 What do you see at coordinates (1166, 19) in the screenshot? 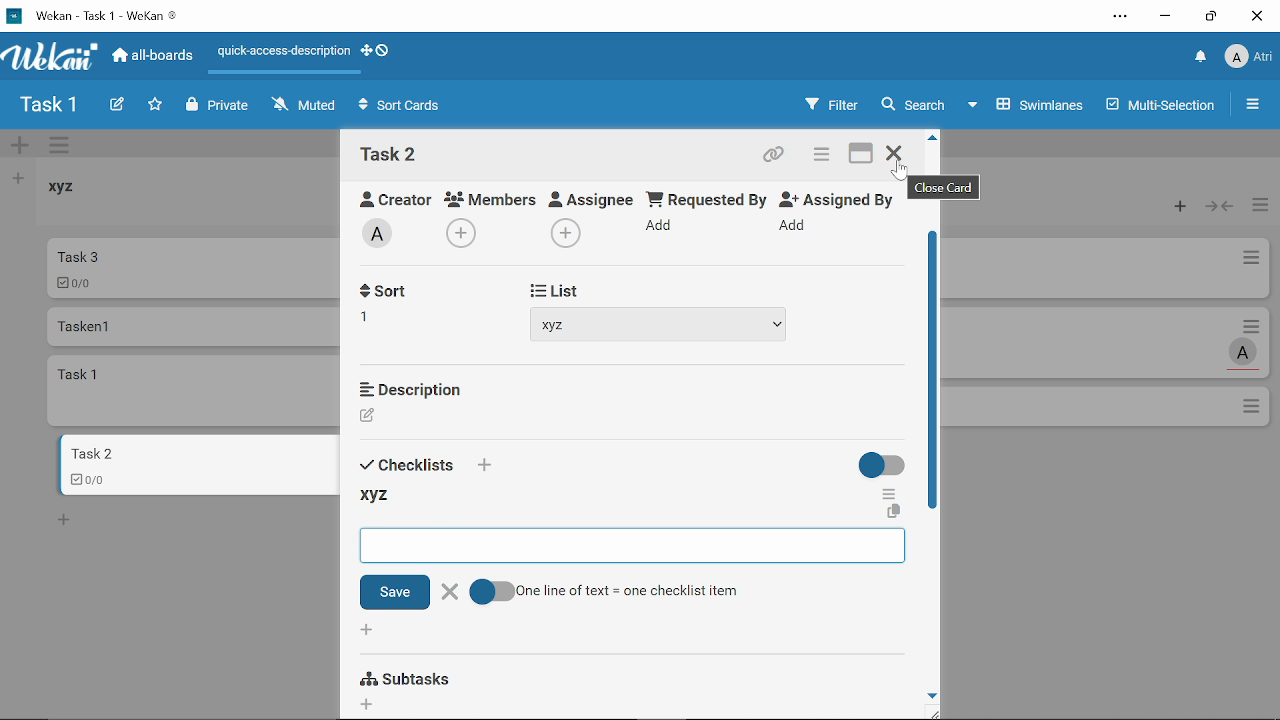
I see `Minimize` at bounding box center [1166, 19].